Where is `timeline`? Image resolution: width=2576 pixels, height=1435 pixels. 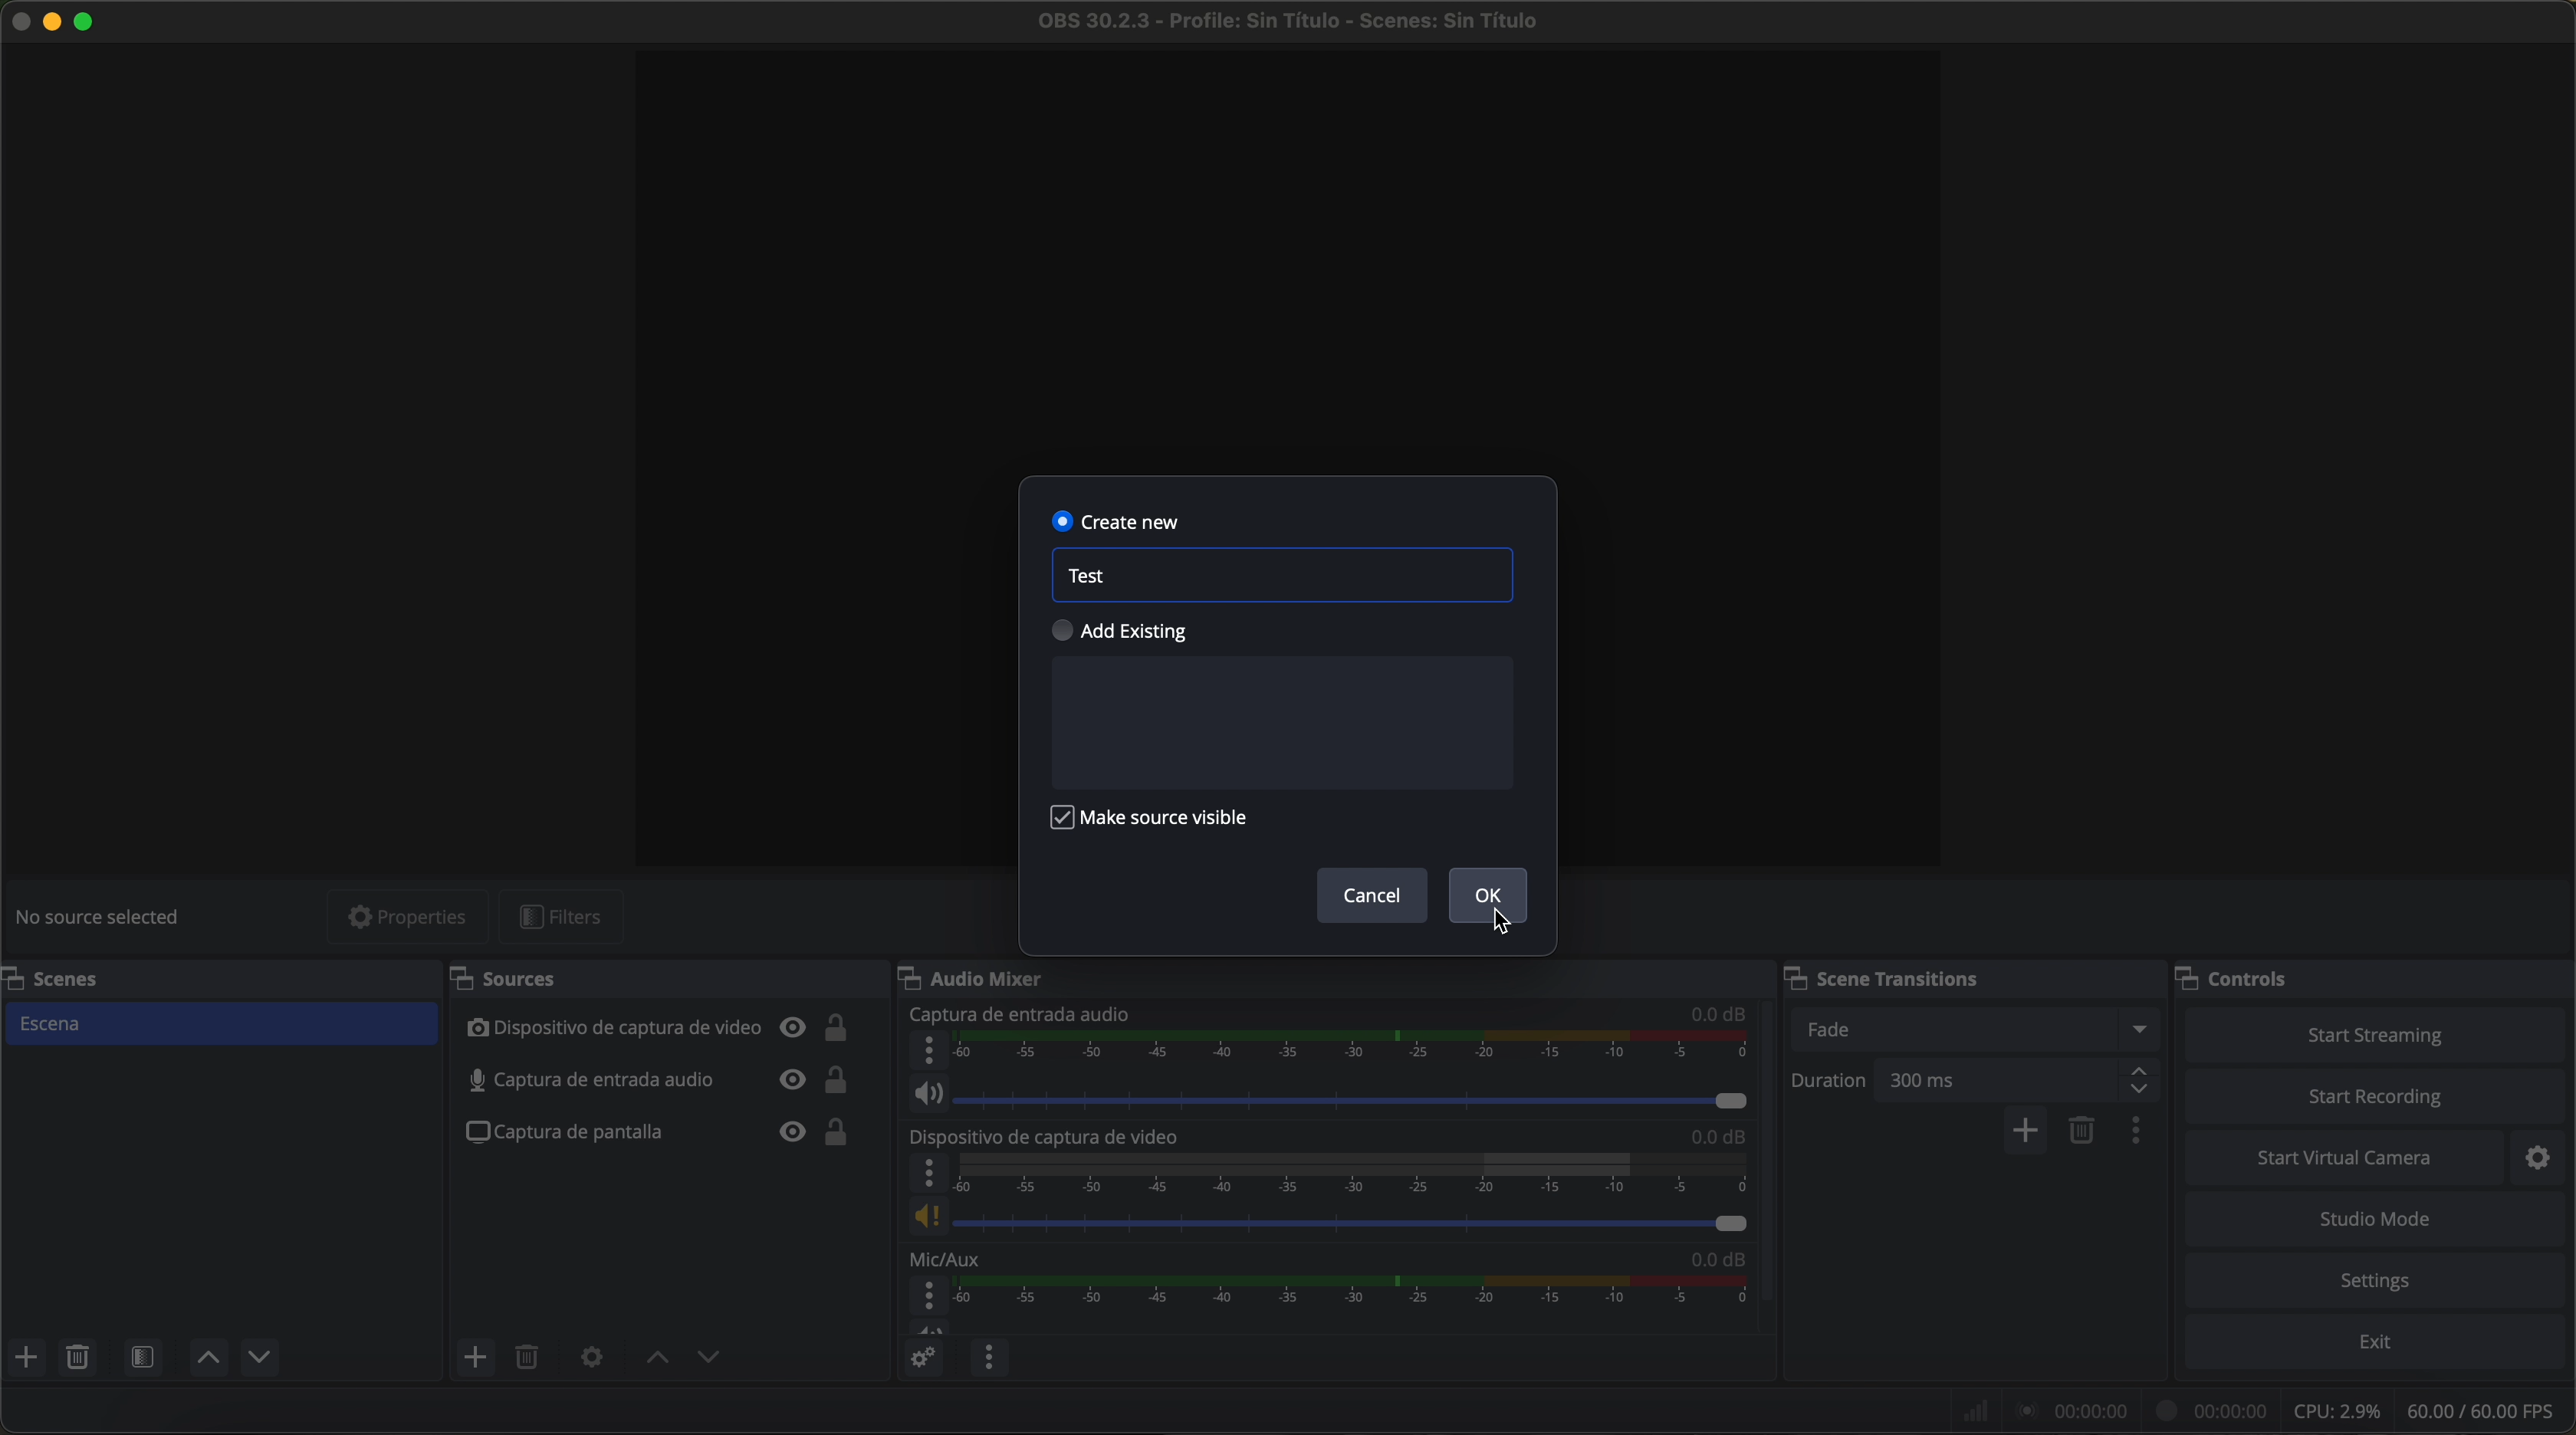
timeline is located at coordinates (1358, 1291).